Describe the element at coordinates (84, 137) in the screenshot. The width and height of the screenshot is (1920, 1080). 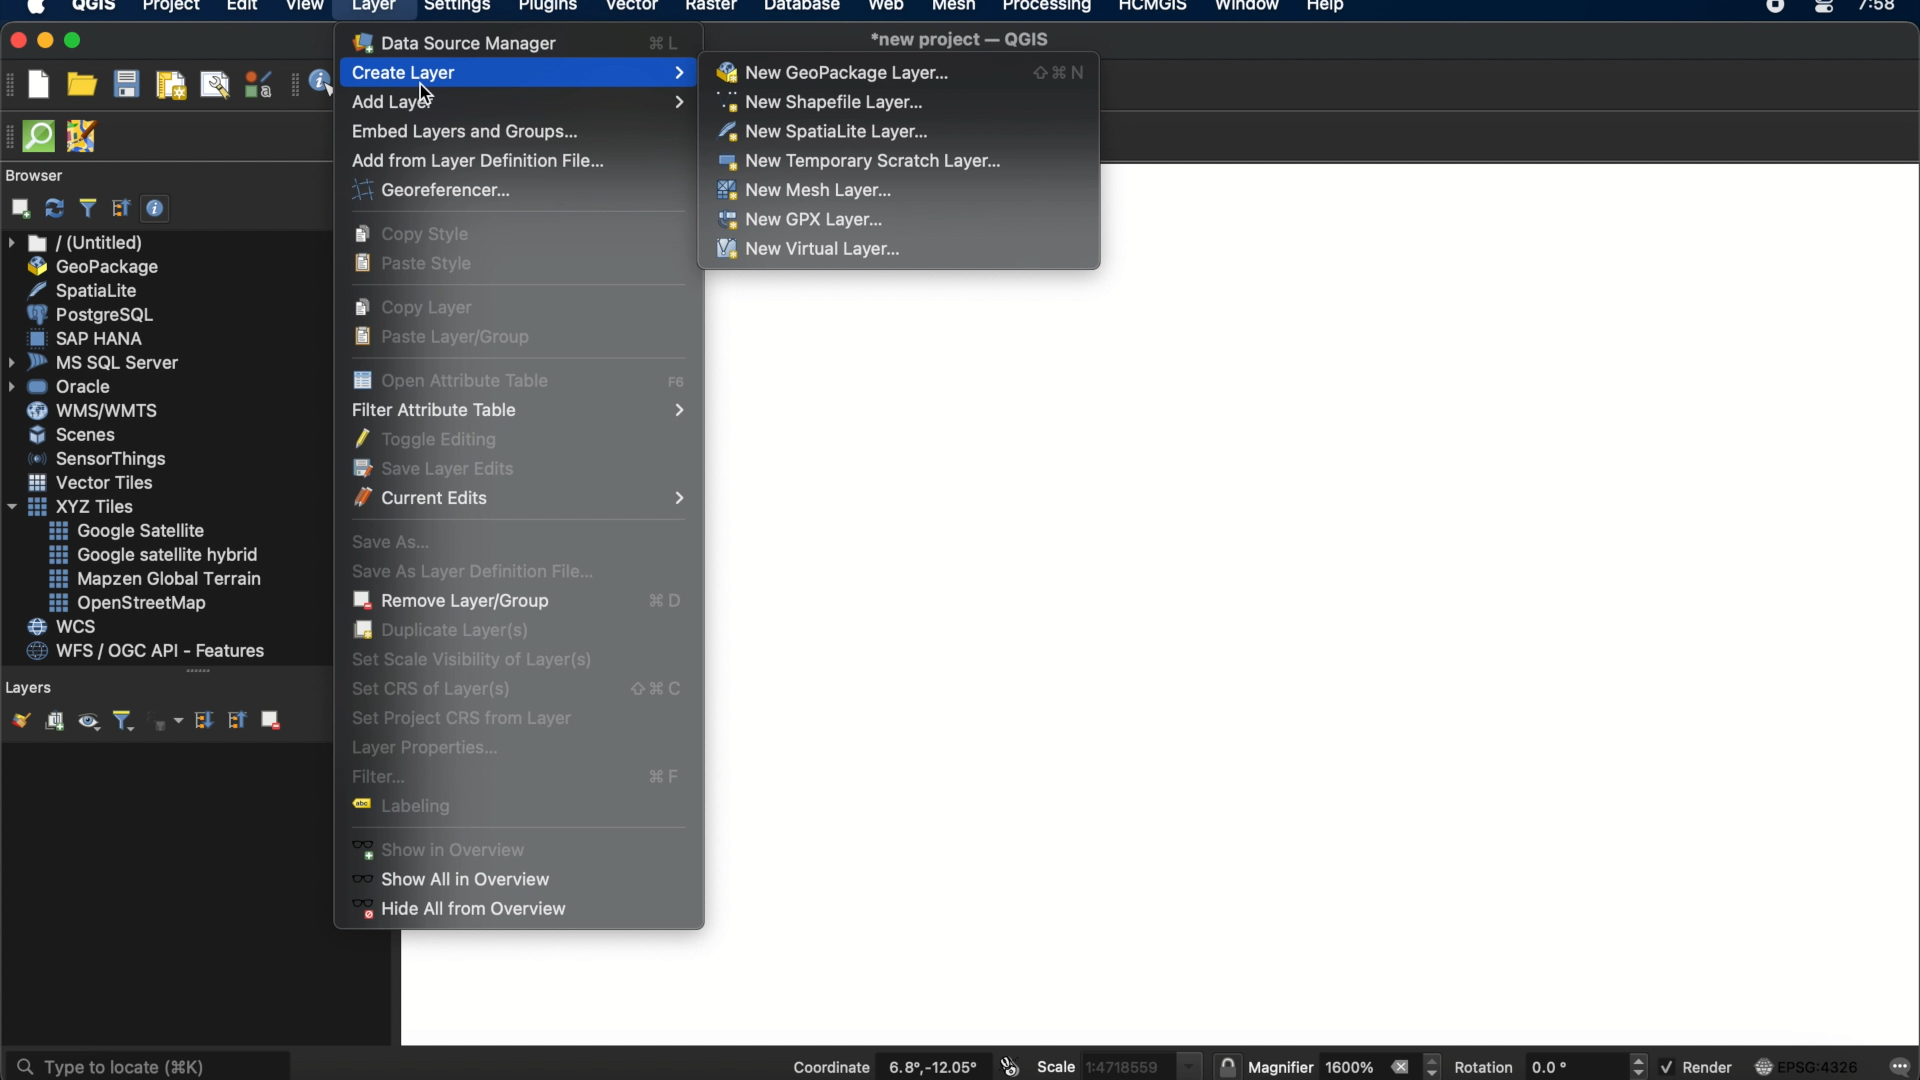
I see `JOSM remote` at that location.